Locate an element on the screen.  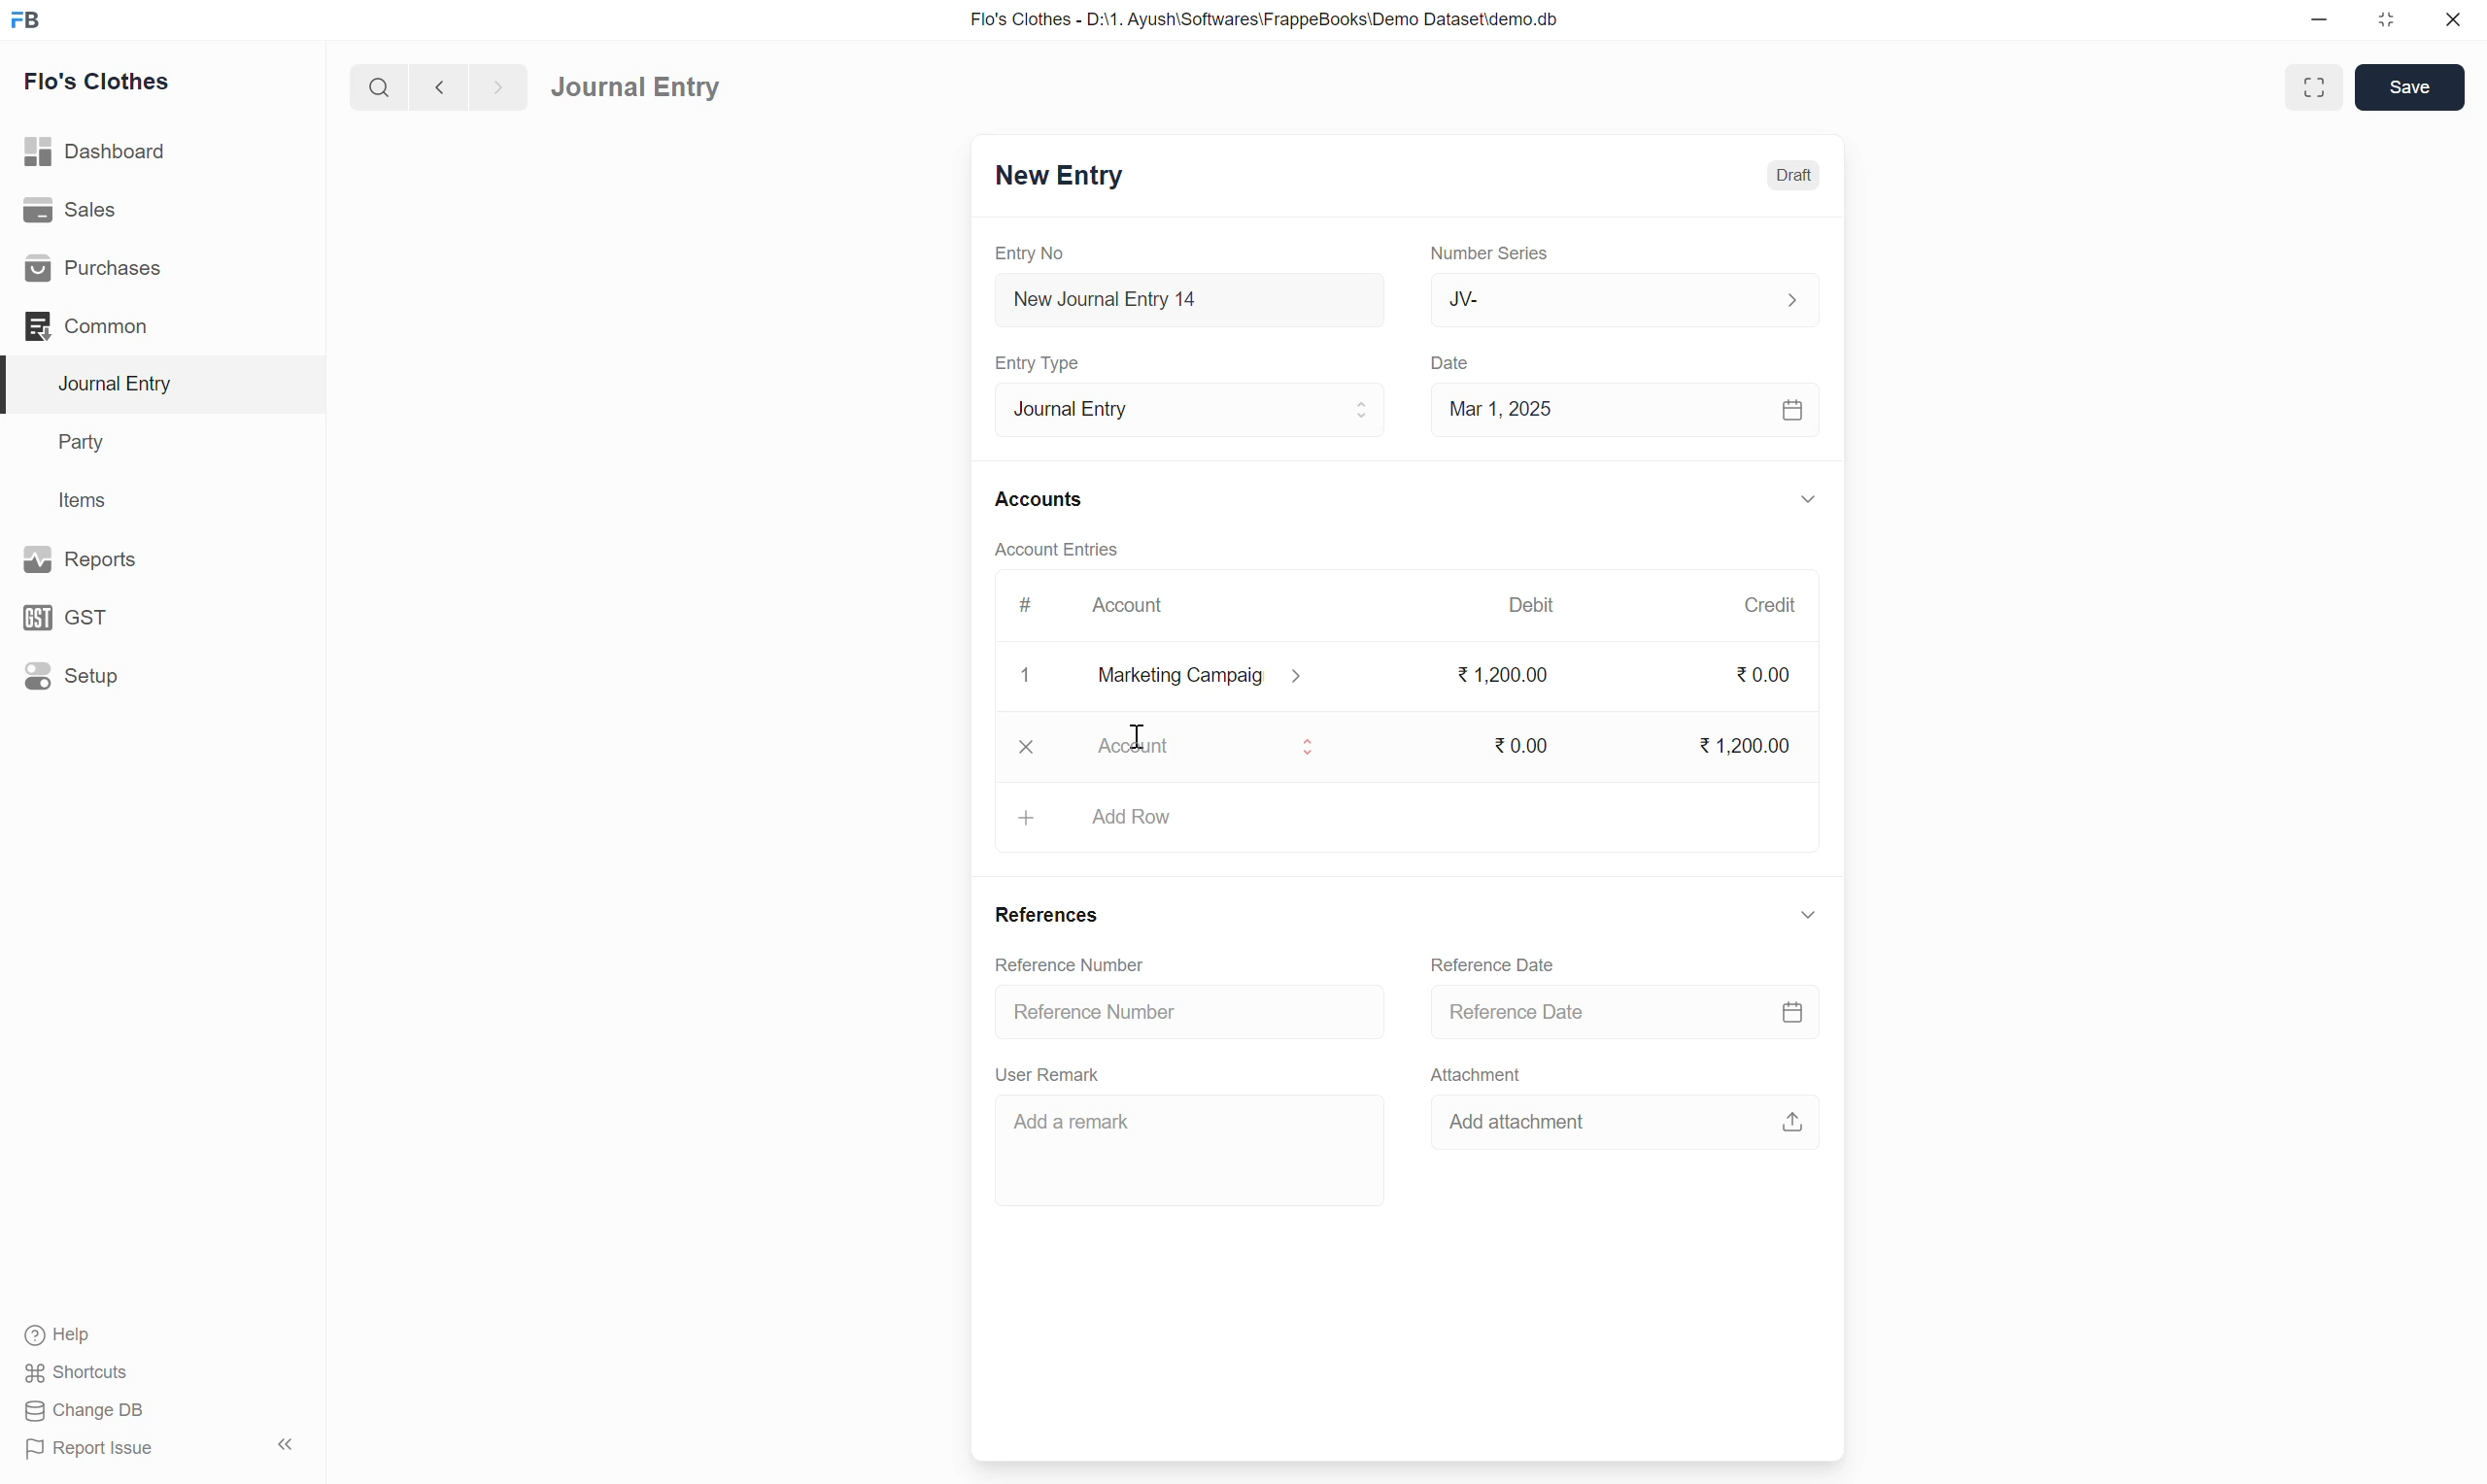
account is located at coordinates (1137, 746).